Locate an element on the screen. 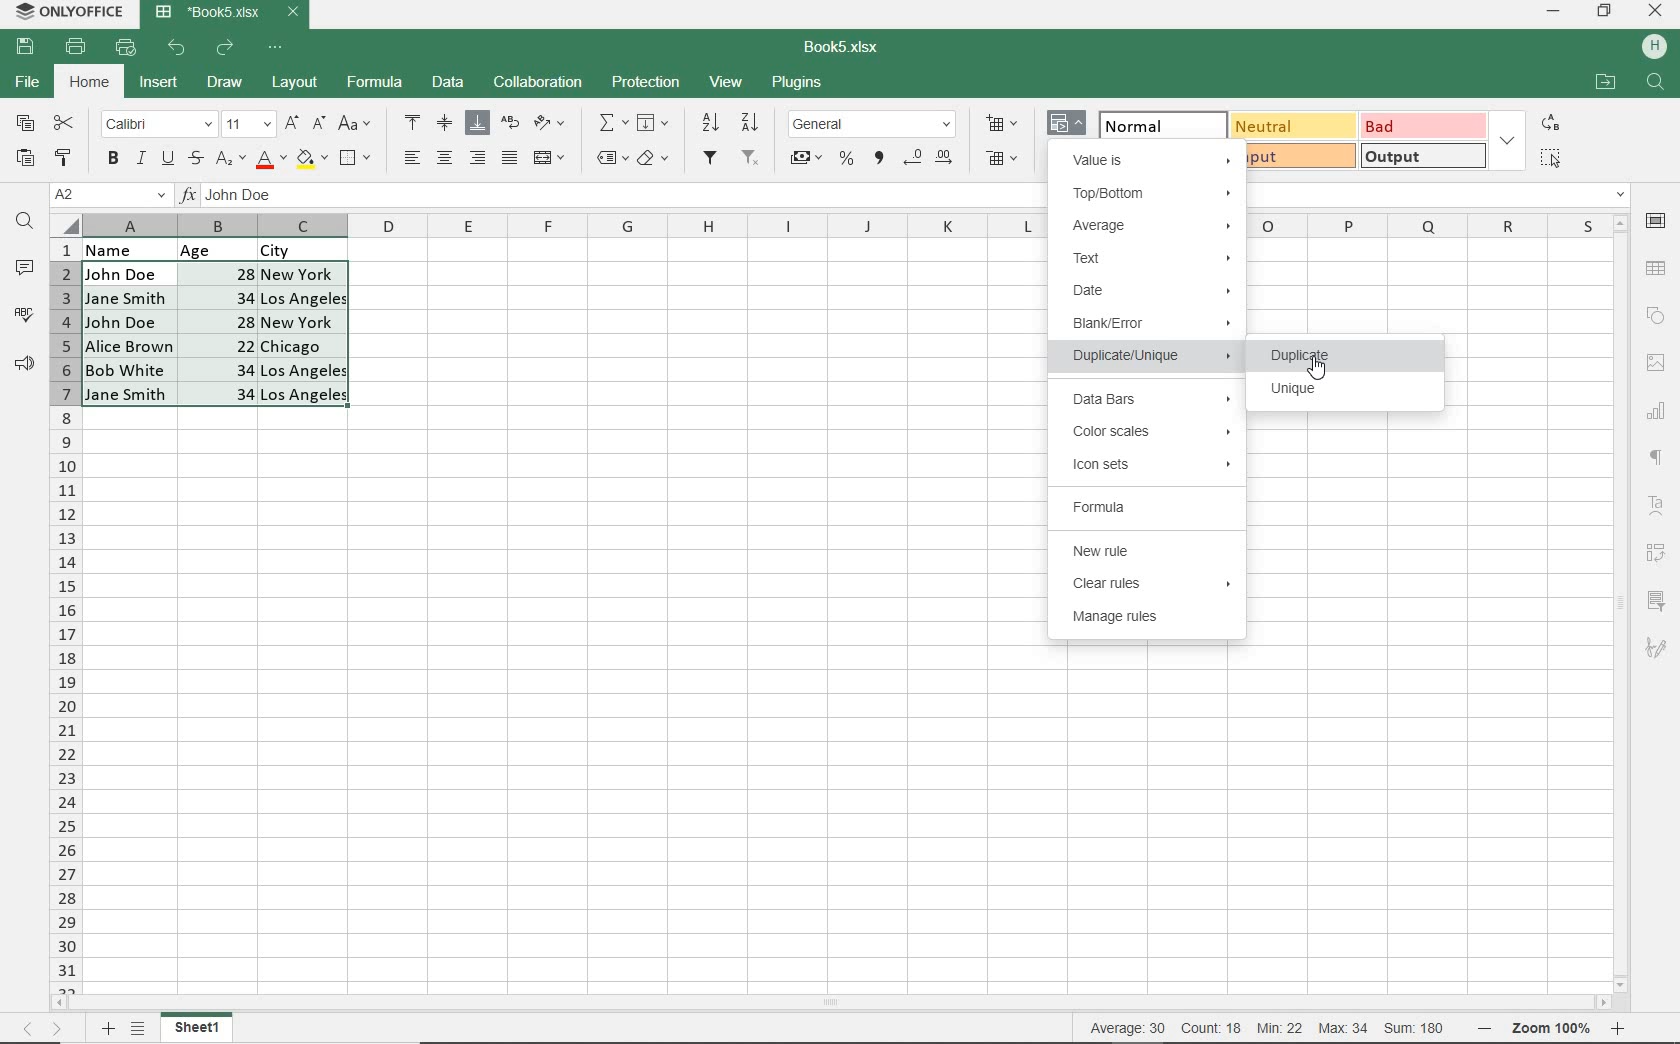 This screenshot has width=1680, height=1044. OPEN FILE LOCATION is located at coordinates (1605, 84).